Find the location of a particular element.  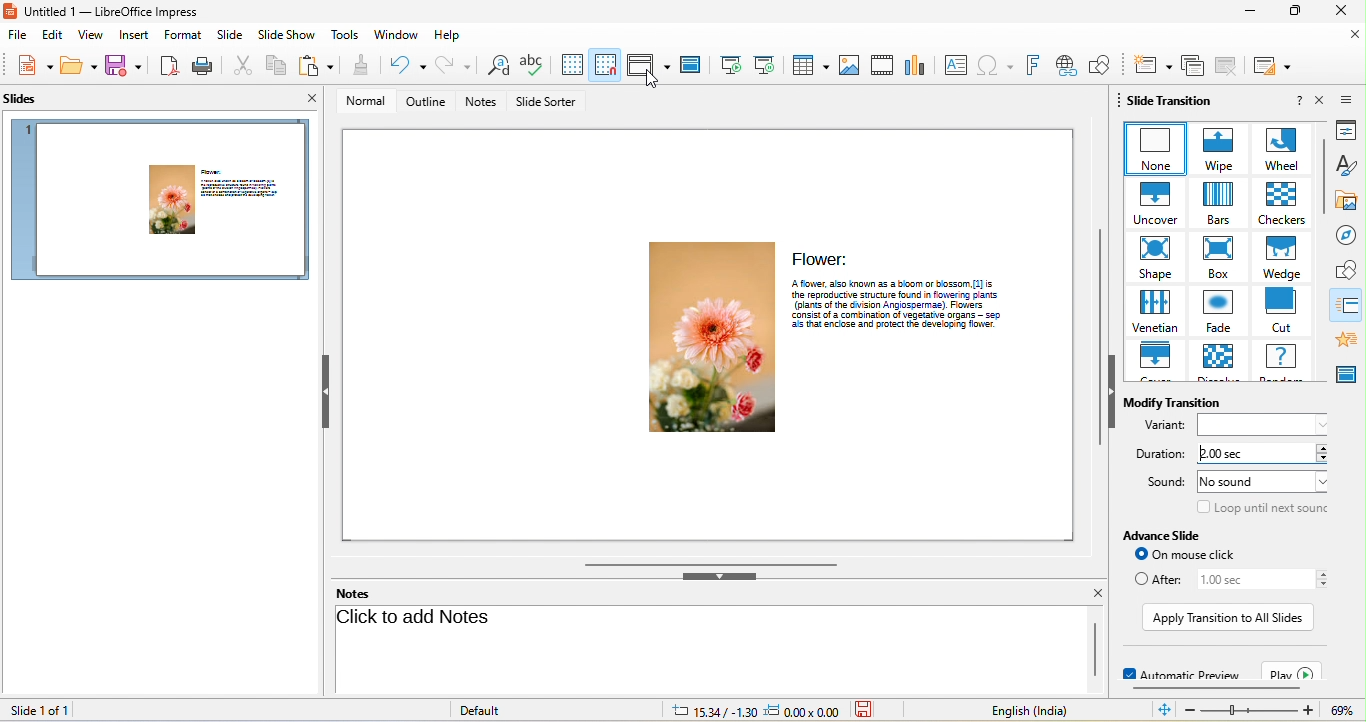

‘als that enclose and protect the geveoping tower. is located at coordinates (907, 326).